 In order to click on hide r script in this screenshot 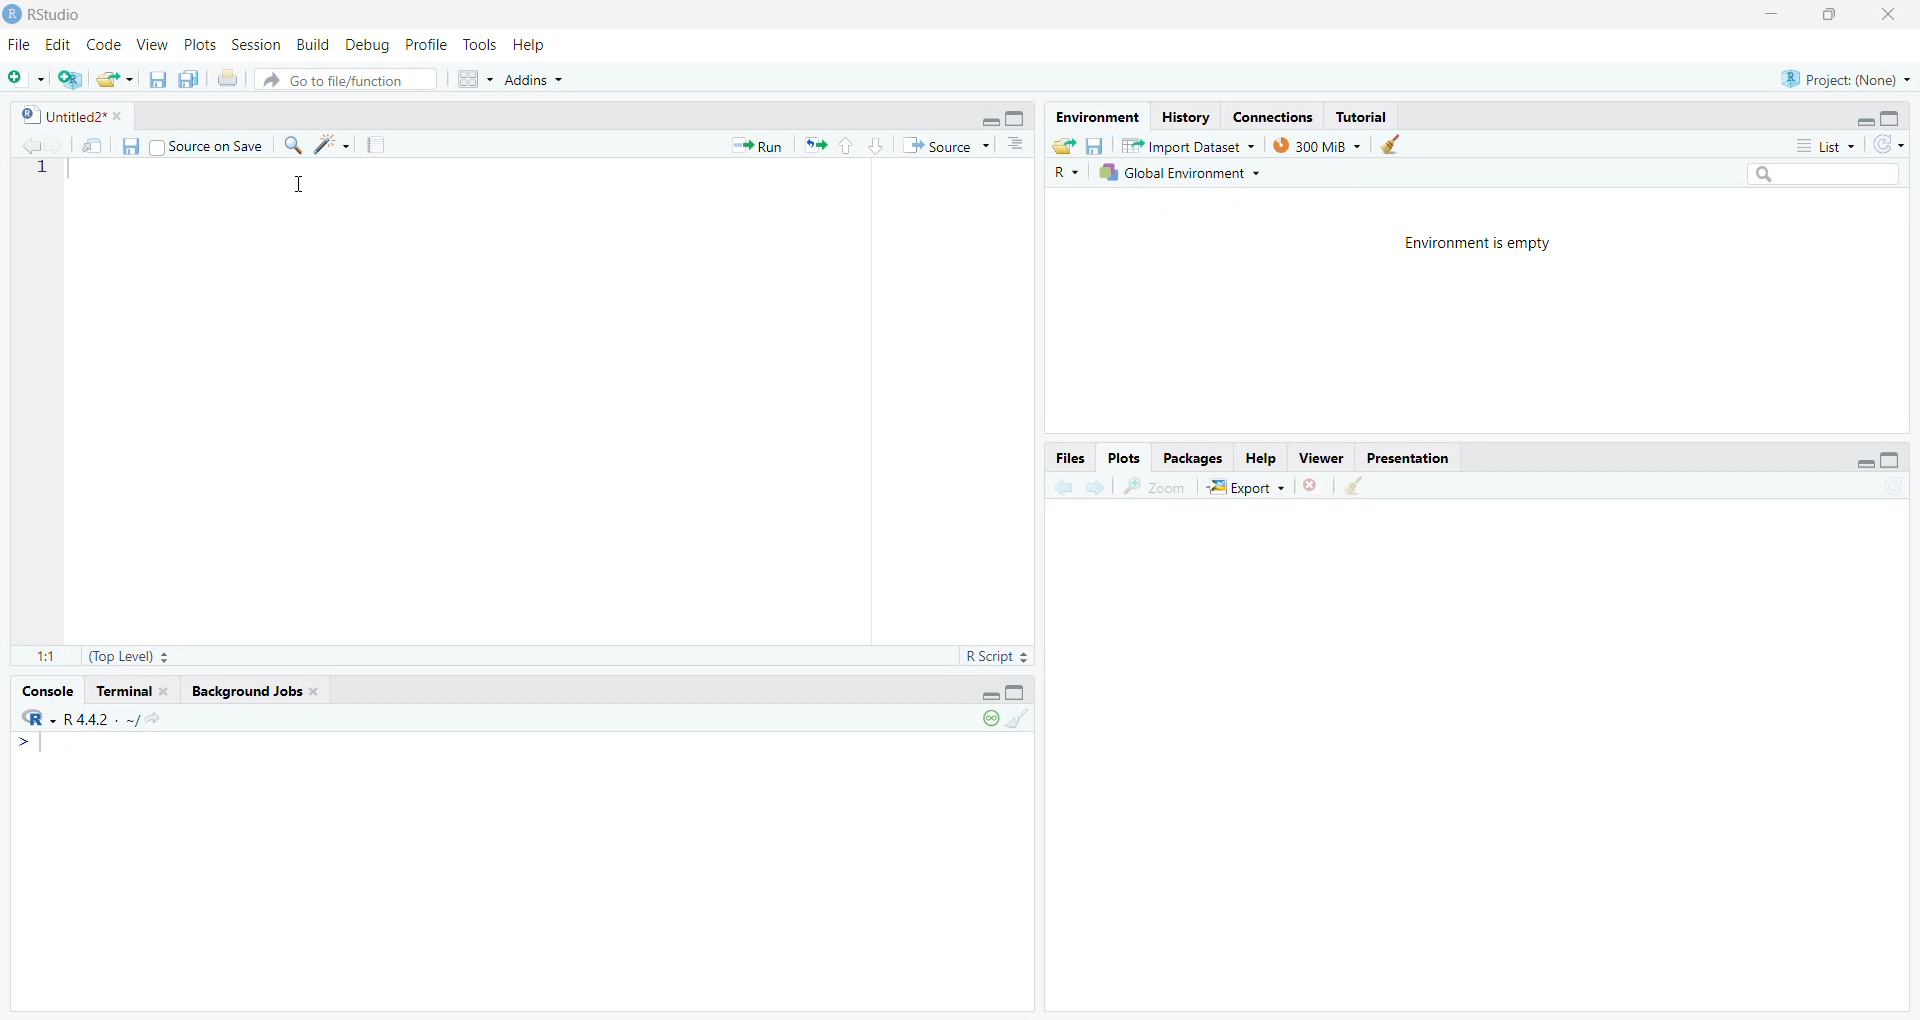, I will do `click(987, 692)`.